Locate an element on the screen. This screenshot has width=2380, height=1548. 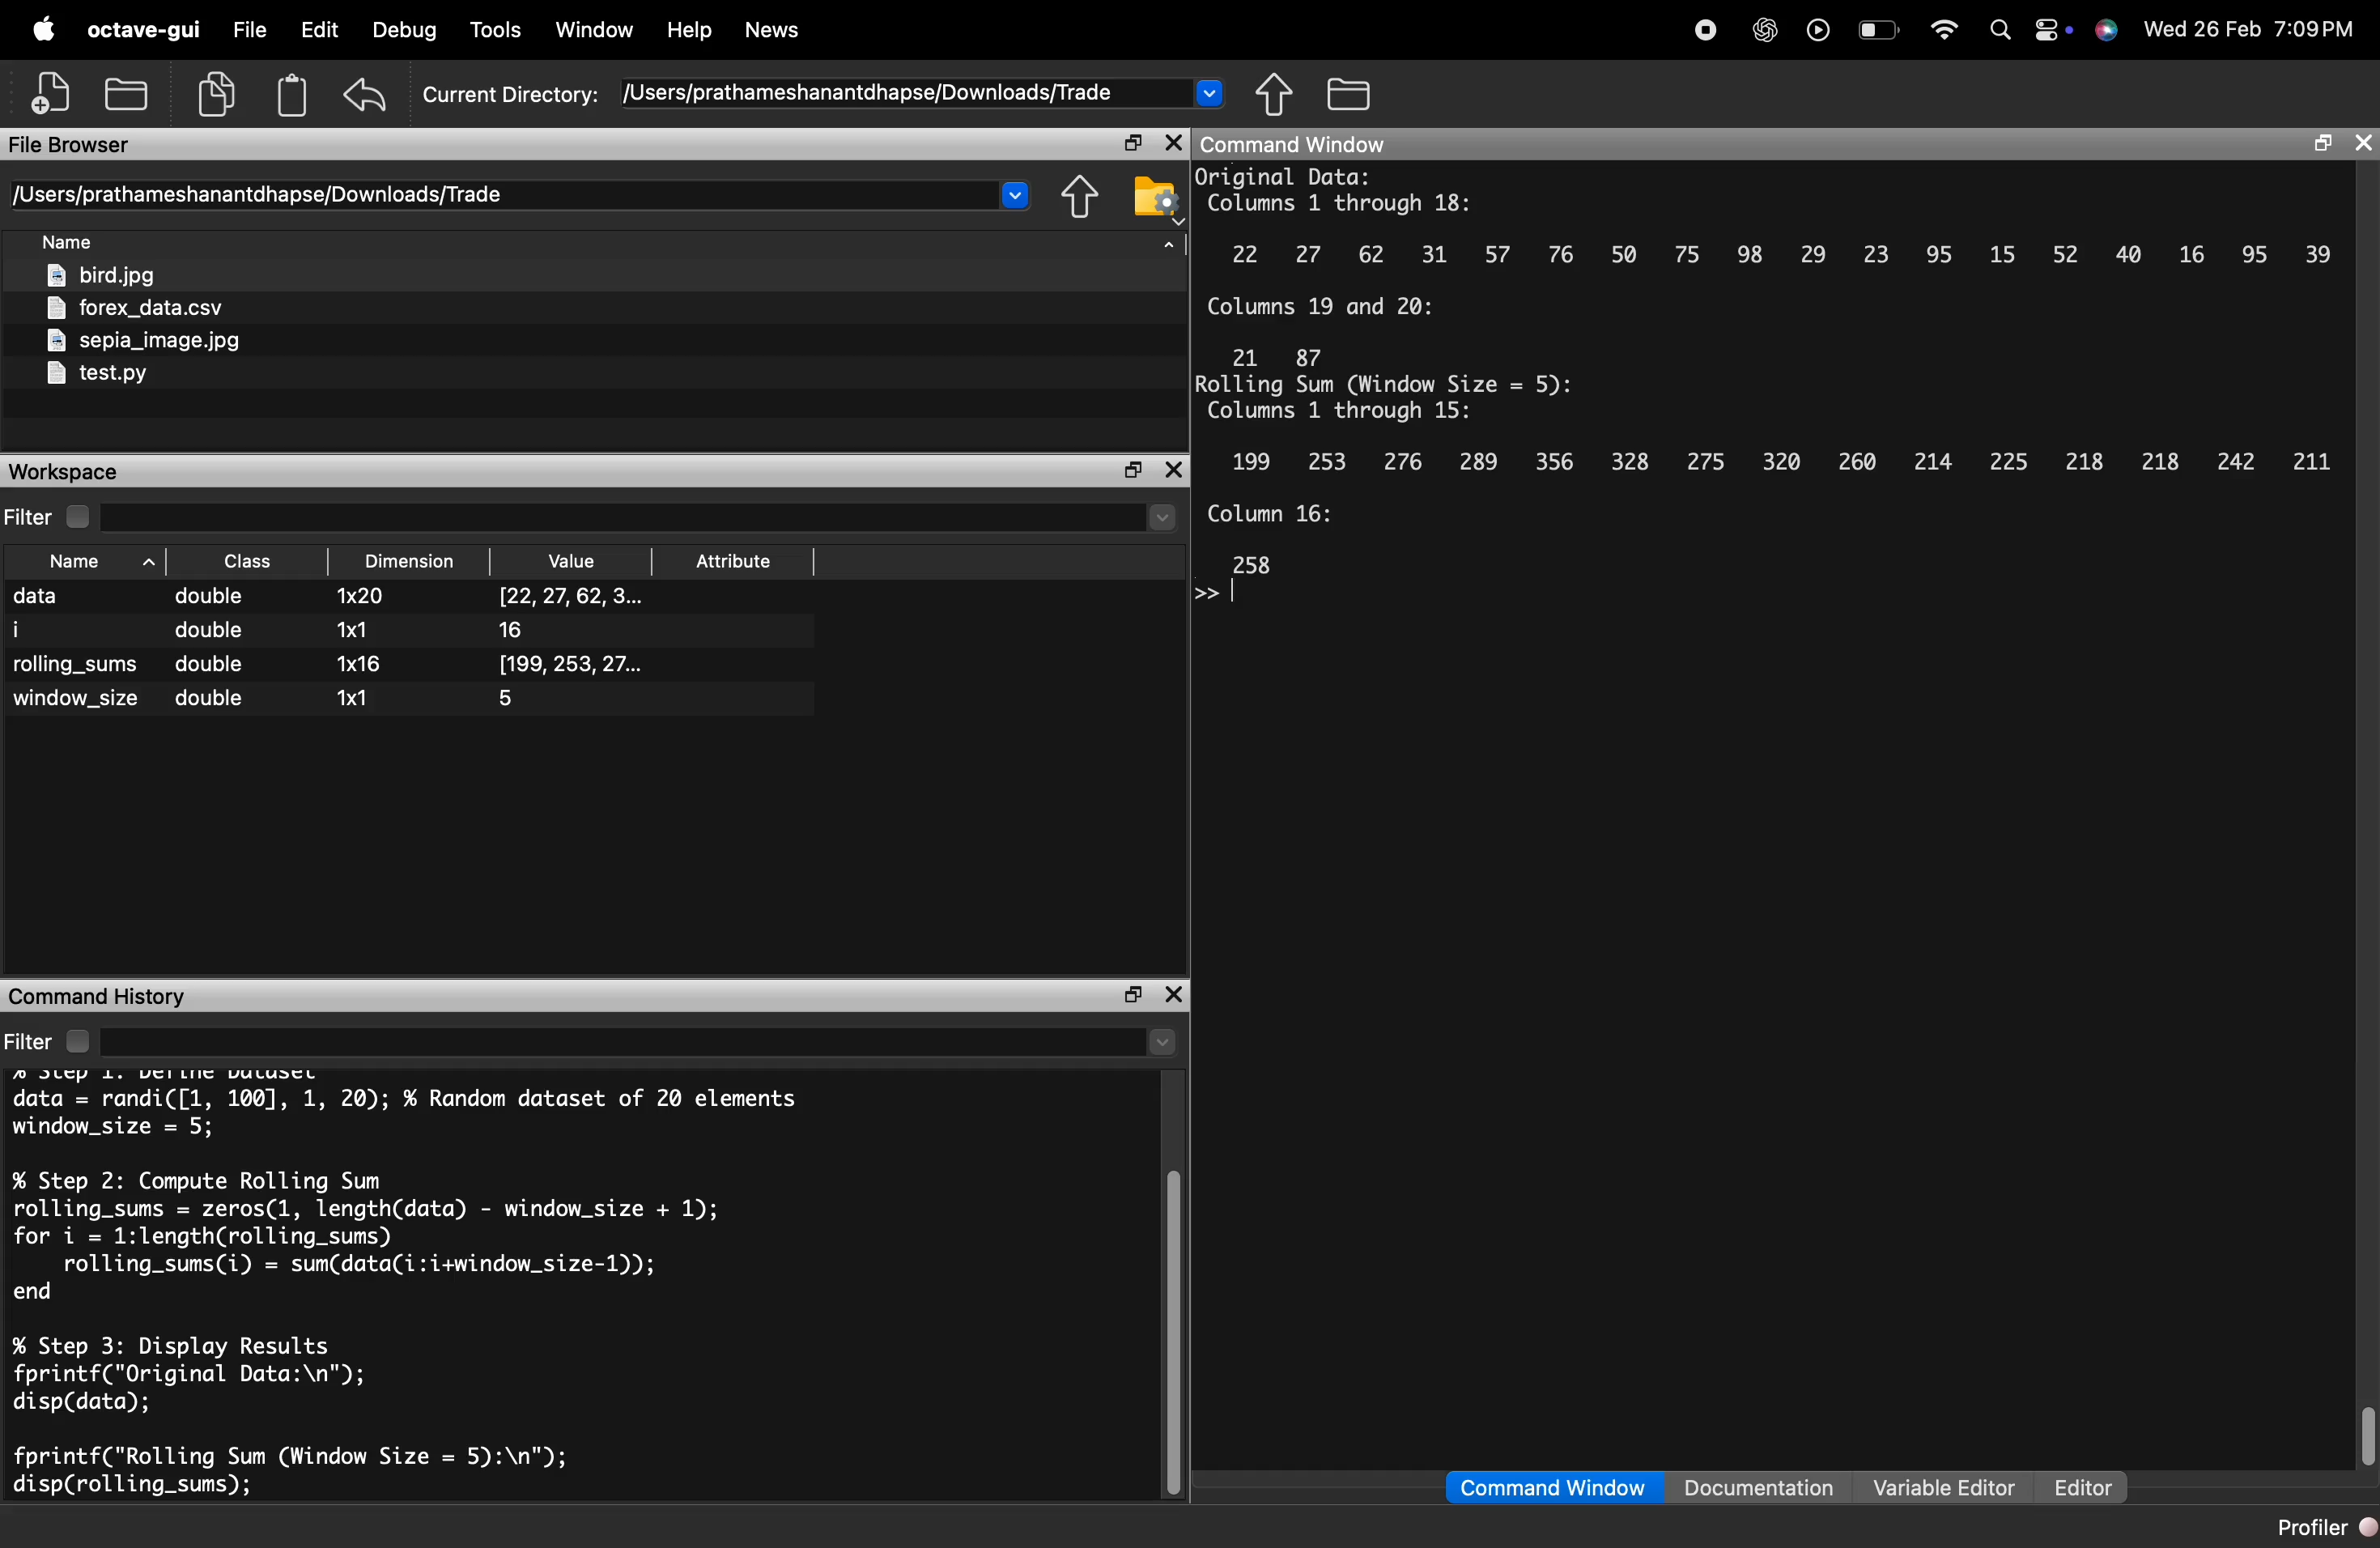
support is located at coordinates (2113, 34).